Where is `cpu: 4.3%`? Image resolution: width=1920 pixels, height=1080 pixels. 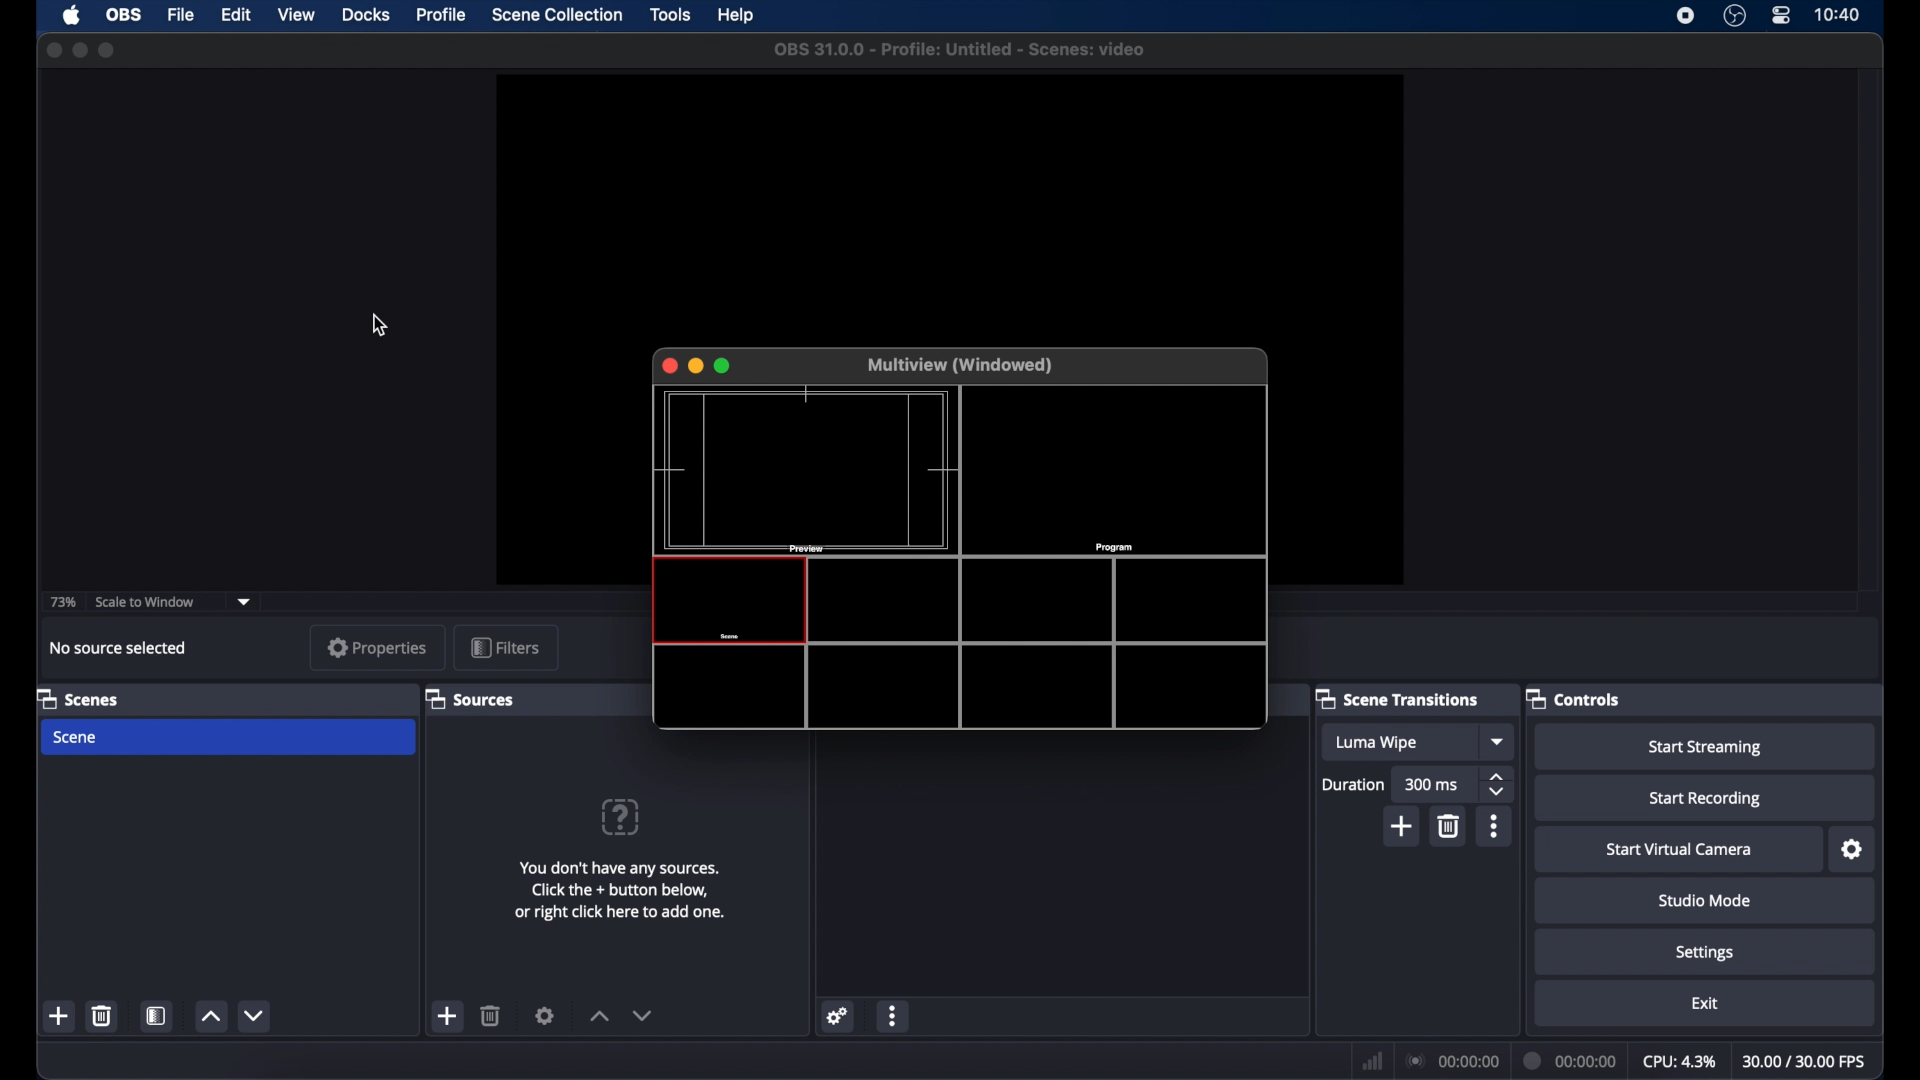
cpu: 4.3% is located at coordinates (1679, 1060).